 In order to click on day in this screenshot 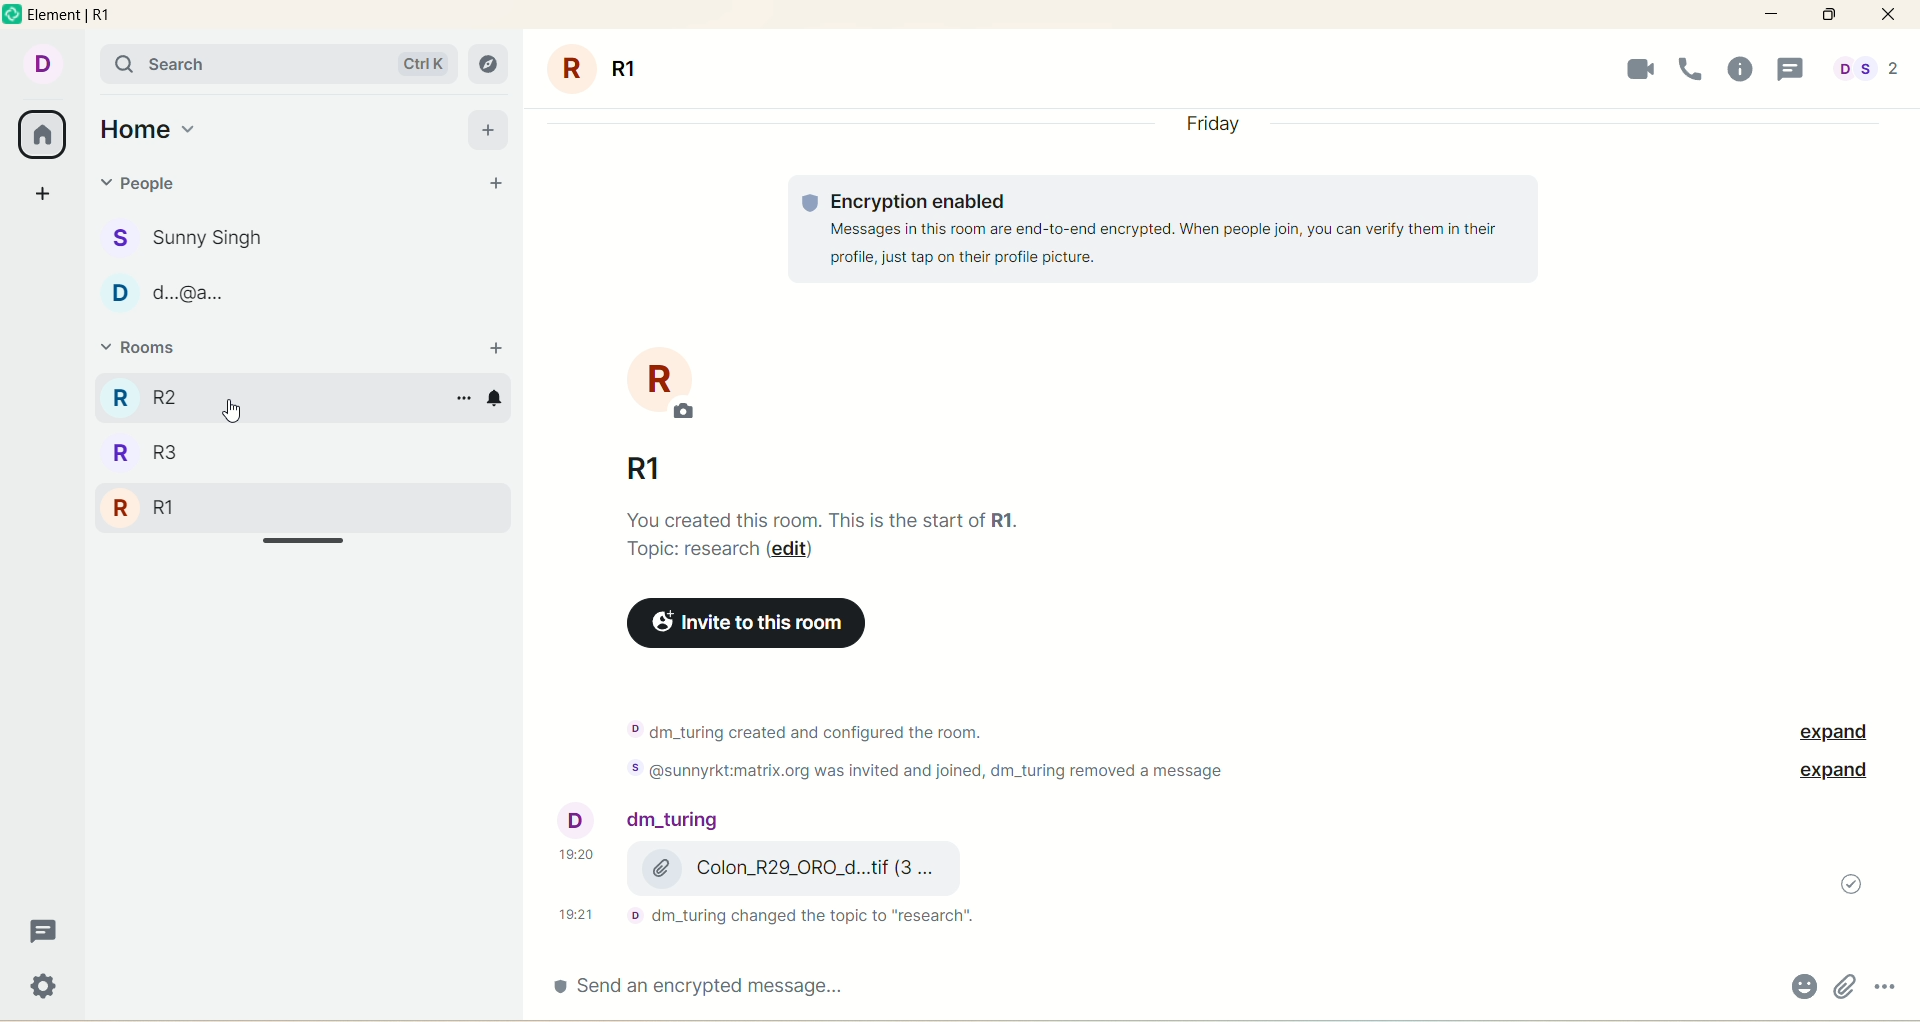, I will do `click(1215, 128)`.